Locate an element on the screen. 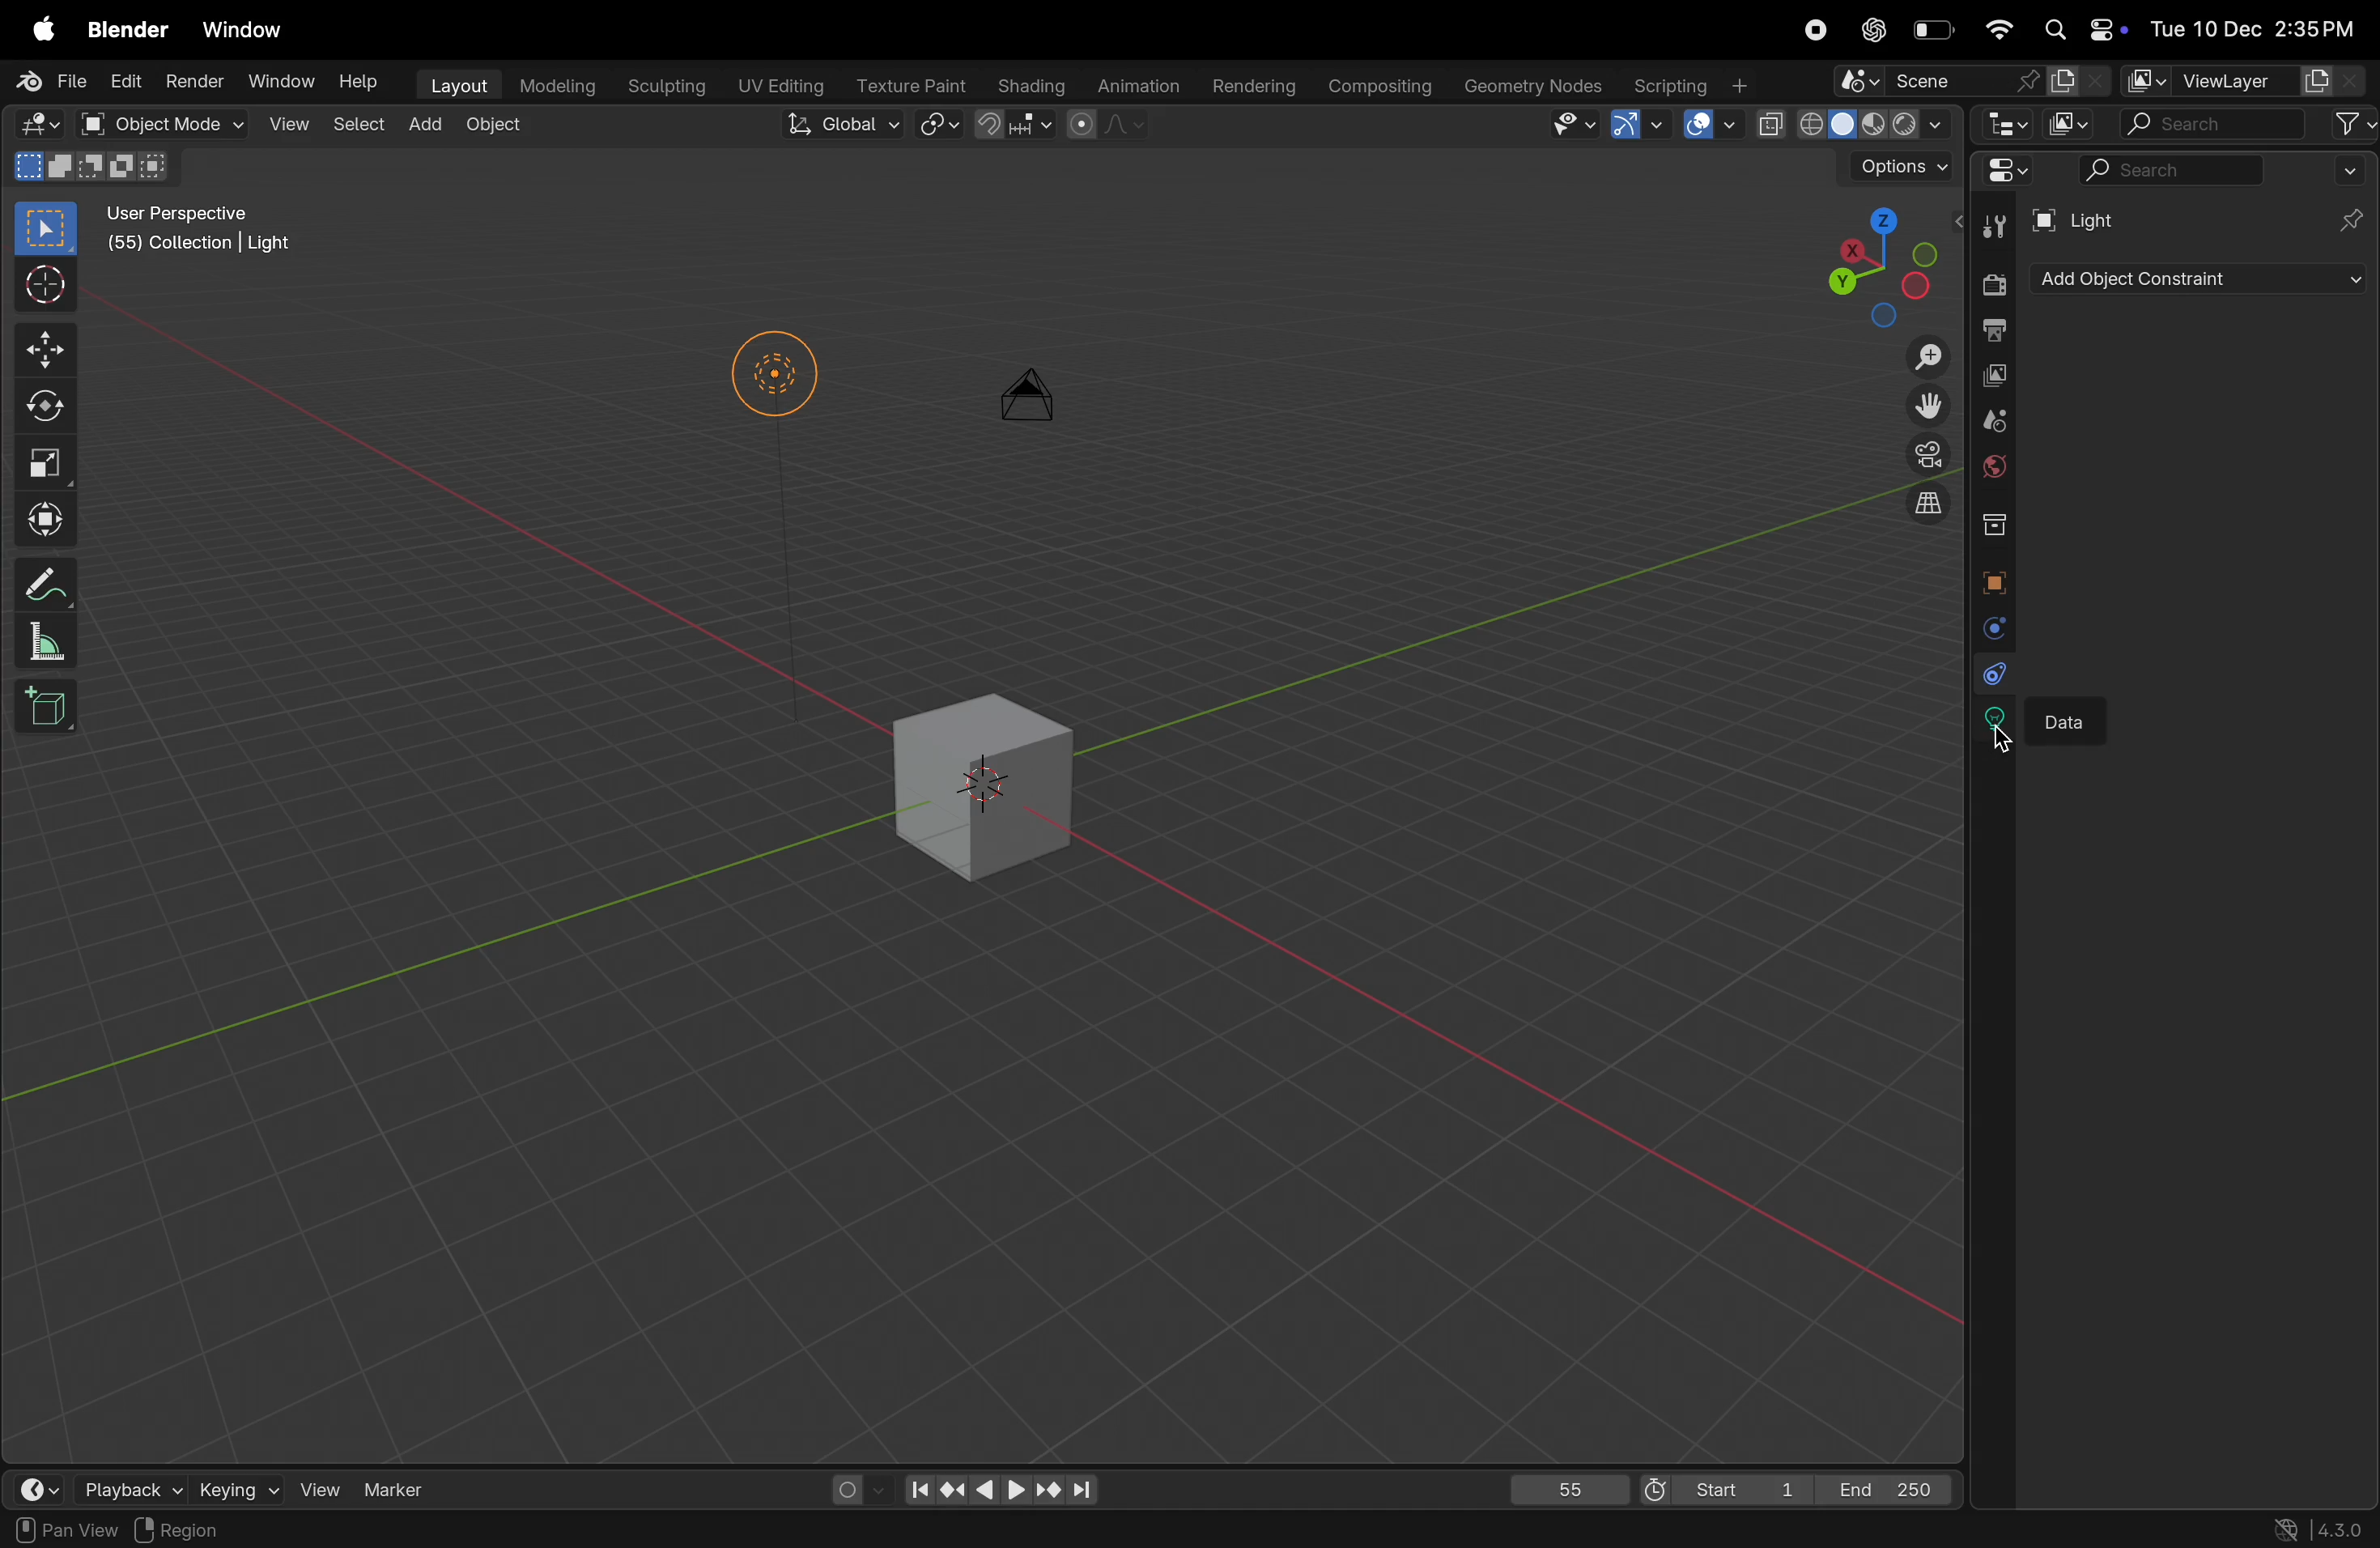  editor type is located at coordinates (2004, 124).